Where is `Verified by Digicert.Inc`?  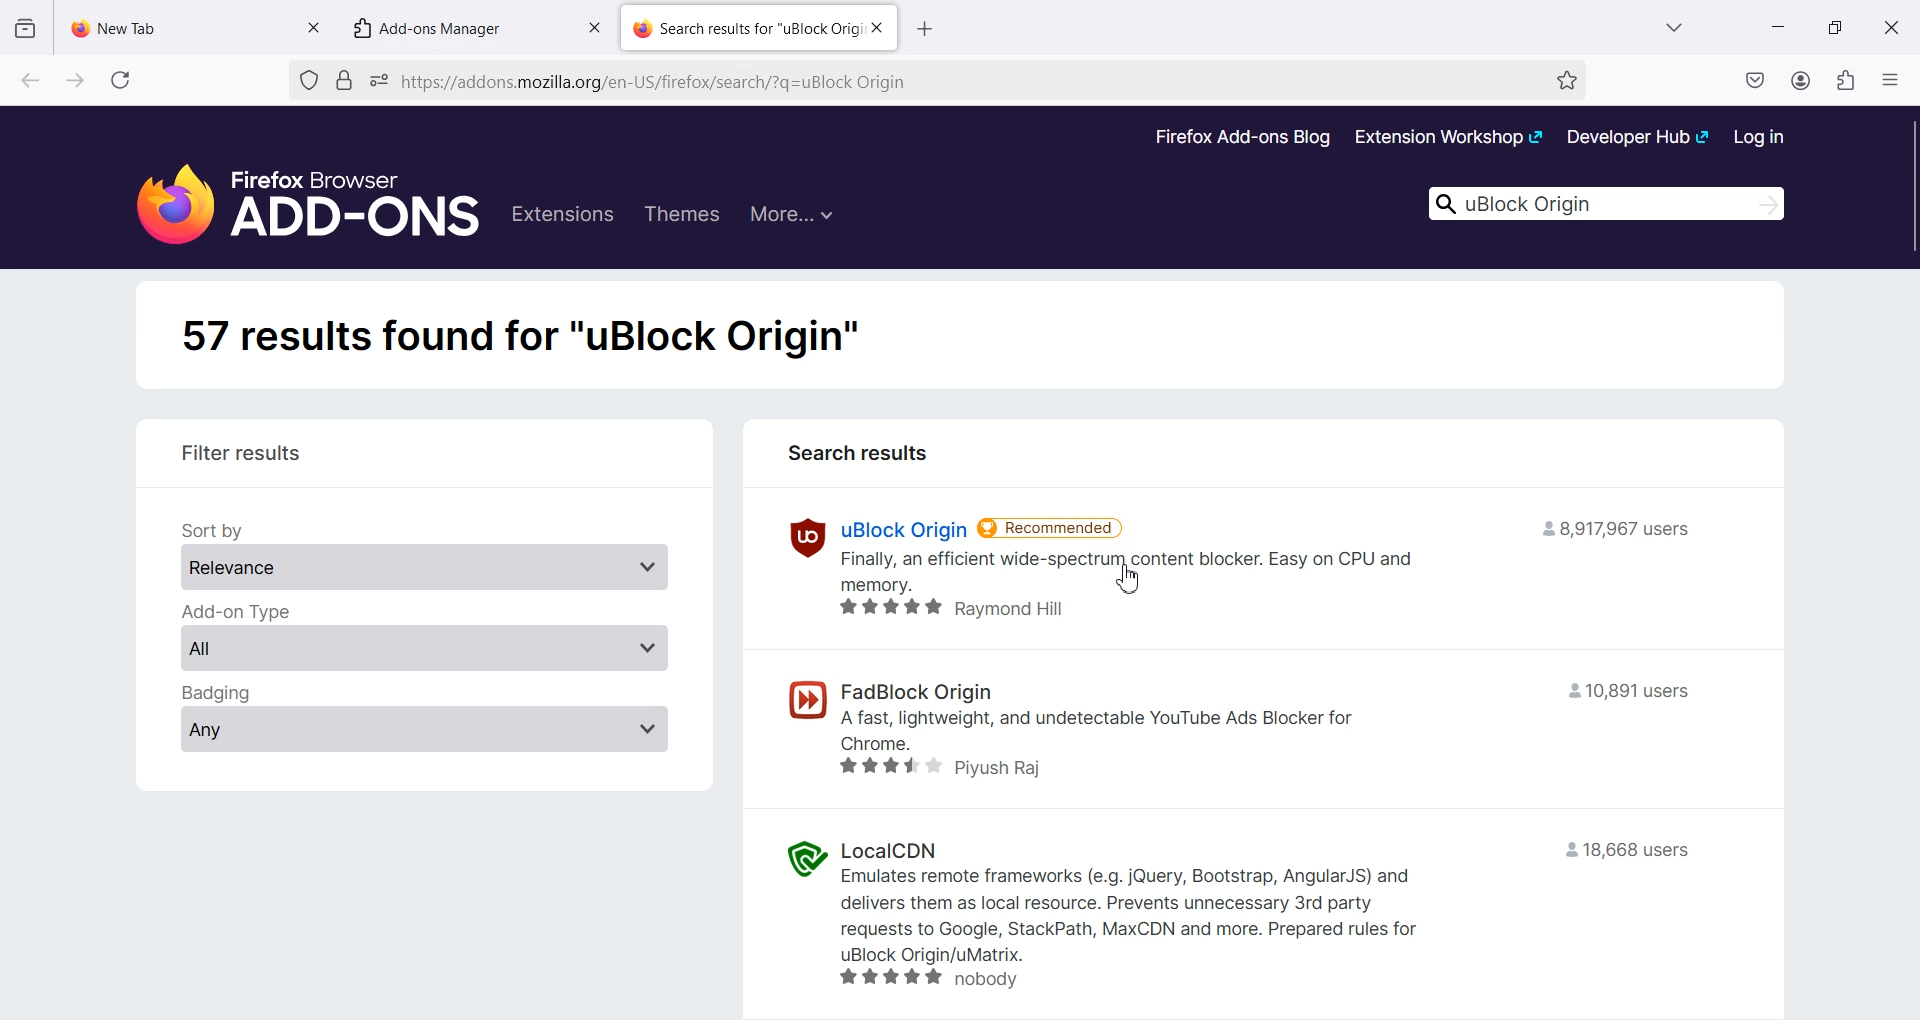
Verified by Digicert.Inc is located at coordinates (343, 81).